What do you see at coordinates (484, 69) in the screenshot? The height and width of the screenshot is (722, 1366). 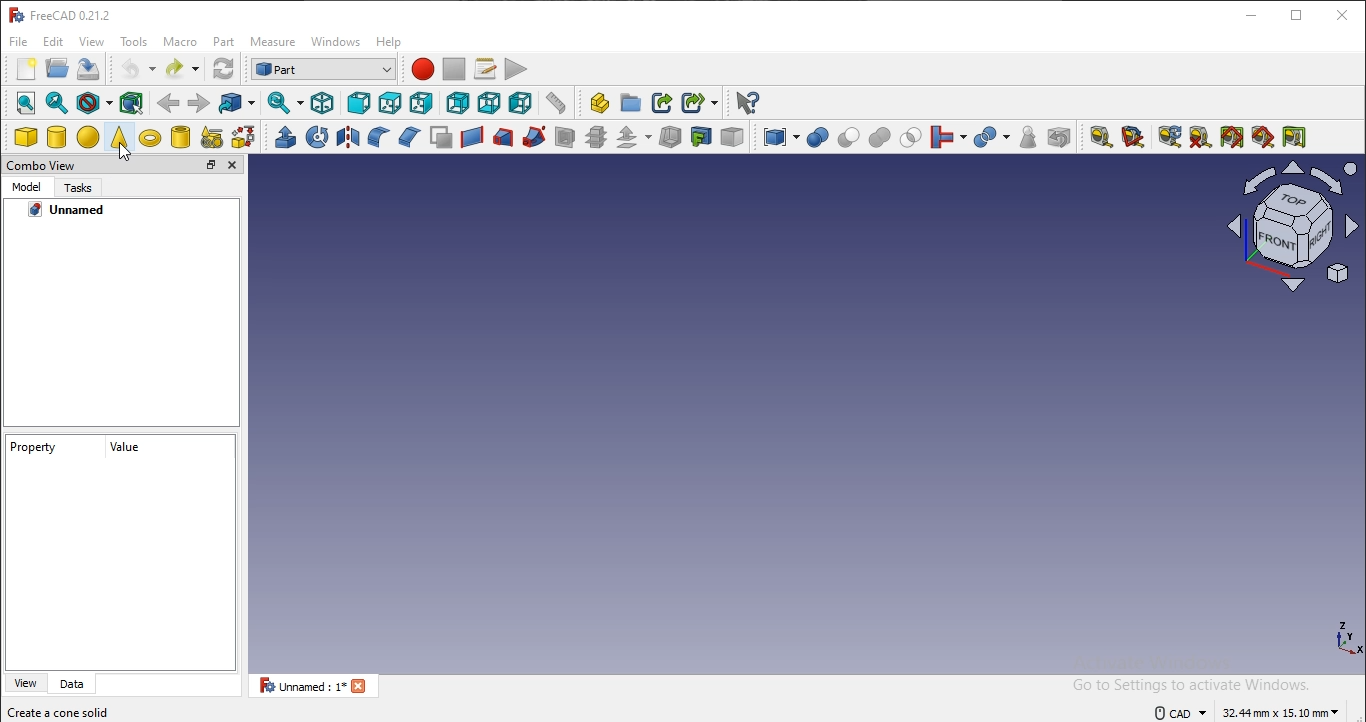 I see `macro` at bounding box center [484, 69].